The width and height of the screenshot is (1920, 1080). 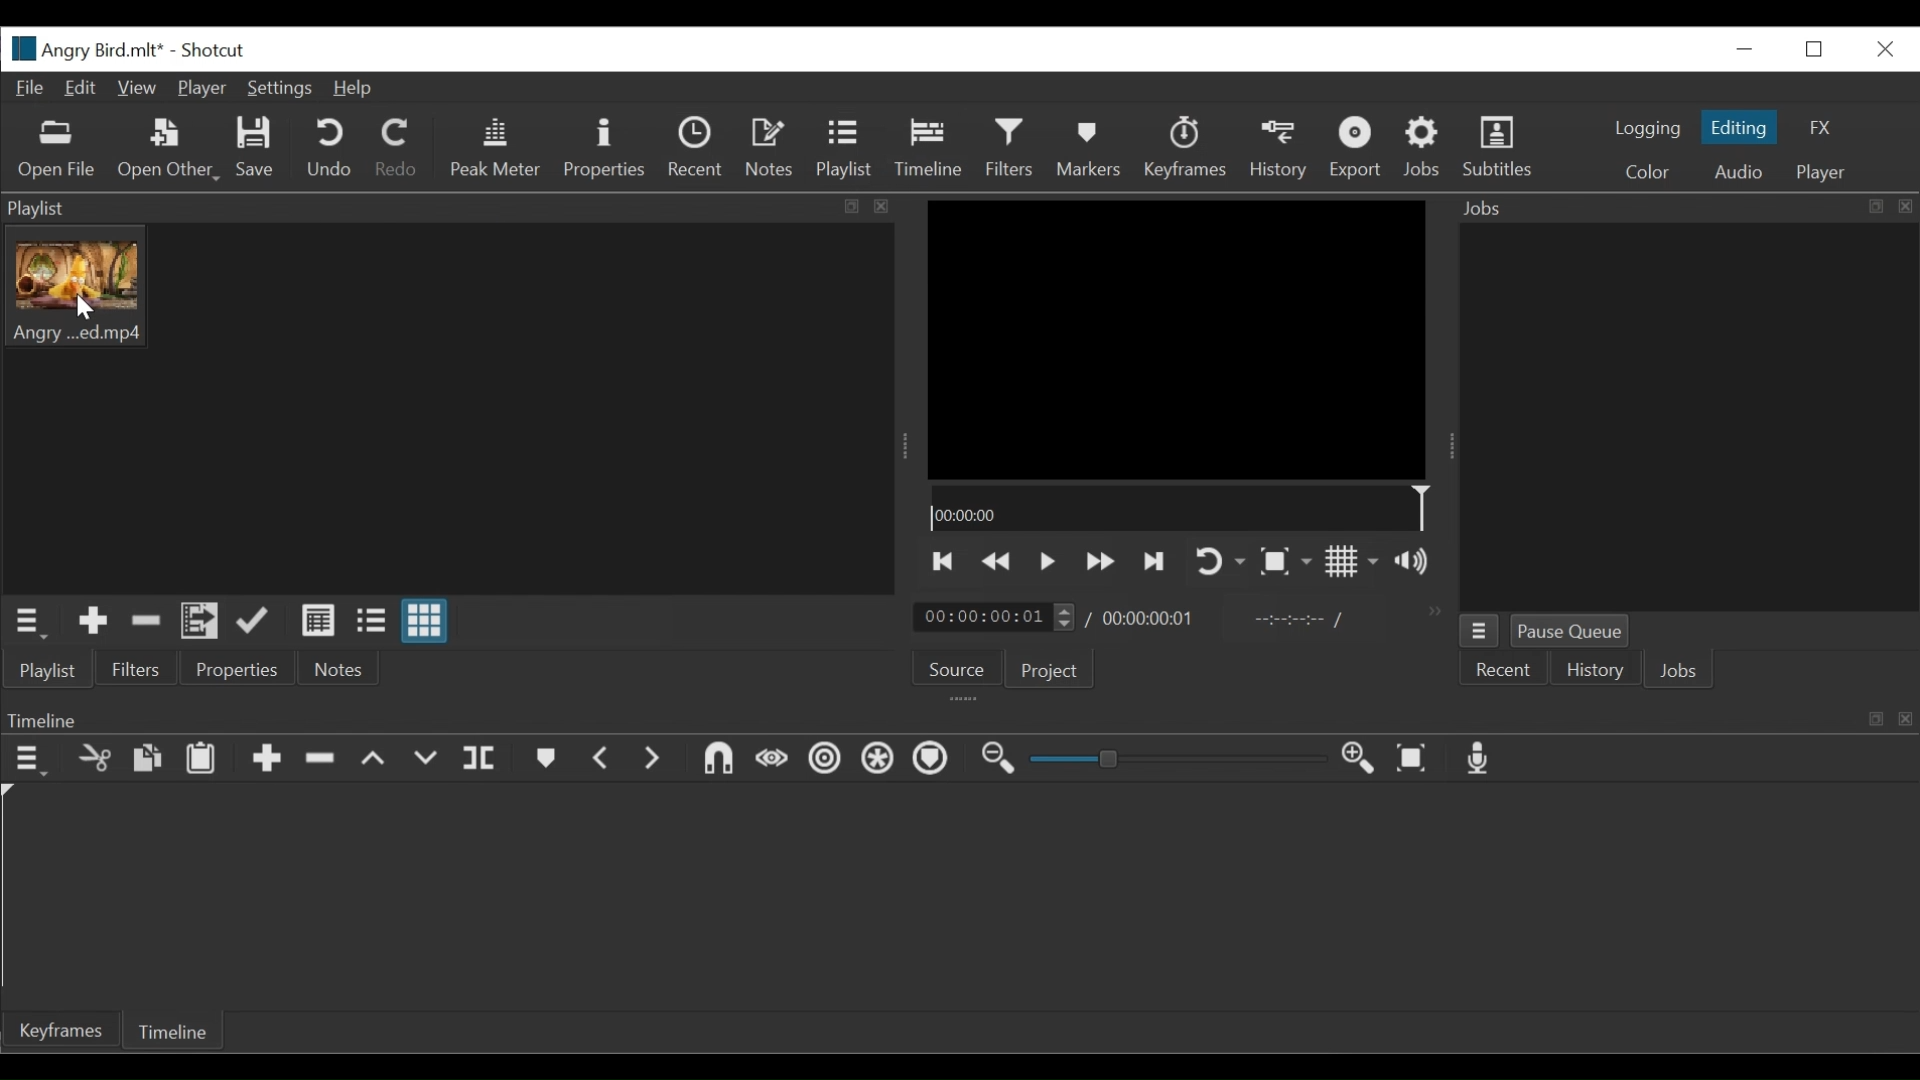 I want to click on Play backward quickly, so click(x=1100, y=562).